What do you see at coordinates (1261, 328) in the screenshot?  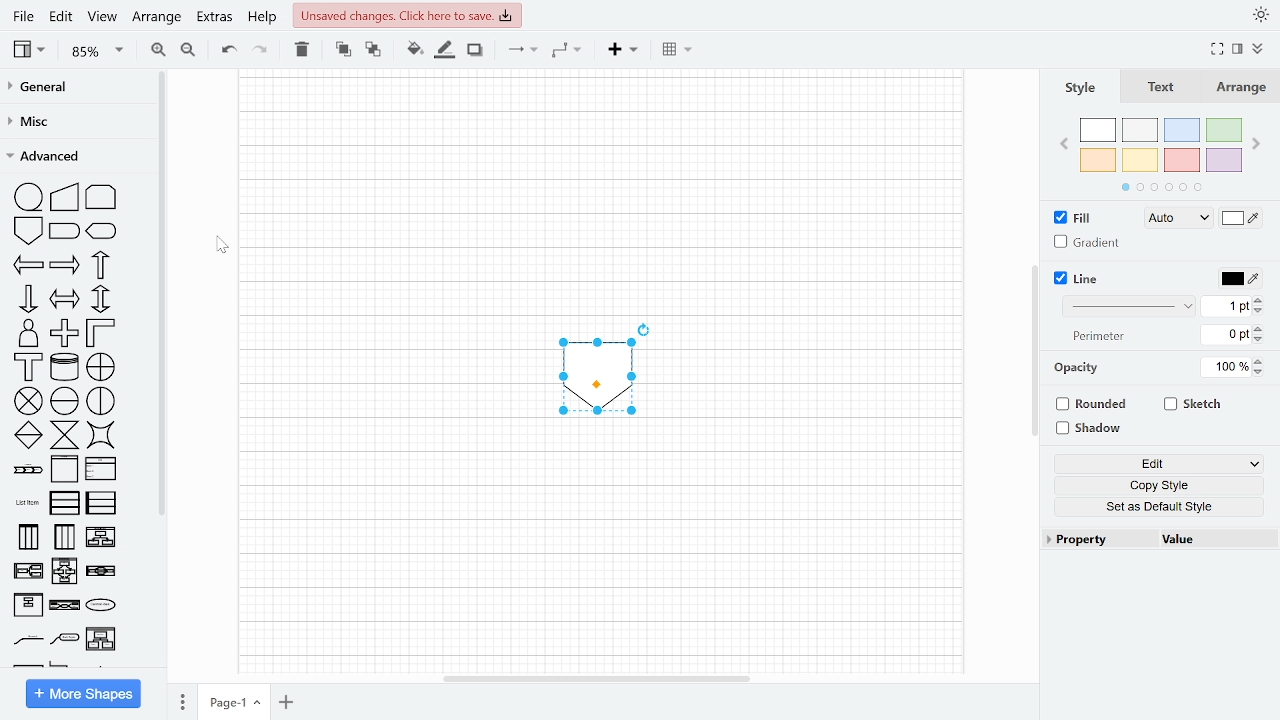 I see `Increase perimeter` at bounding box center [1261, 328].